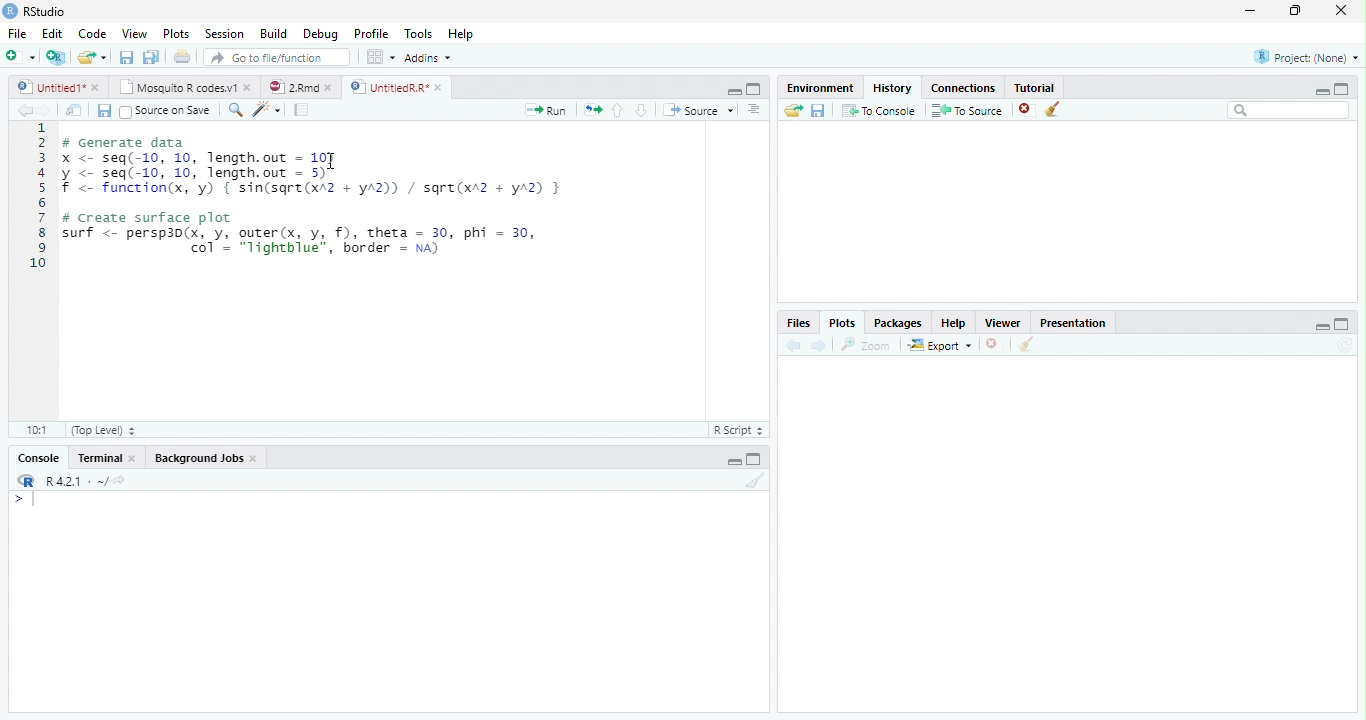  What do you see at coordinates (134, 33) in the screenshot?
I see `View` at bounding box center [134, 33].